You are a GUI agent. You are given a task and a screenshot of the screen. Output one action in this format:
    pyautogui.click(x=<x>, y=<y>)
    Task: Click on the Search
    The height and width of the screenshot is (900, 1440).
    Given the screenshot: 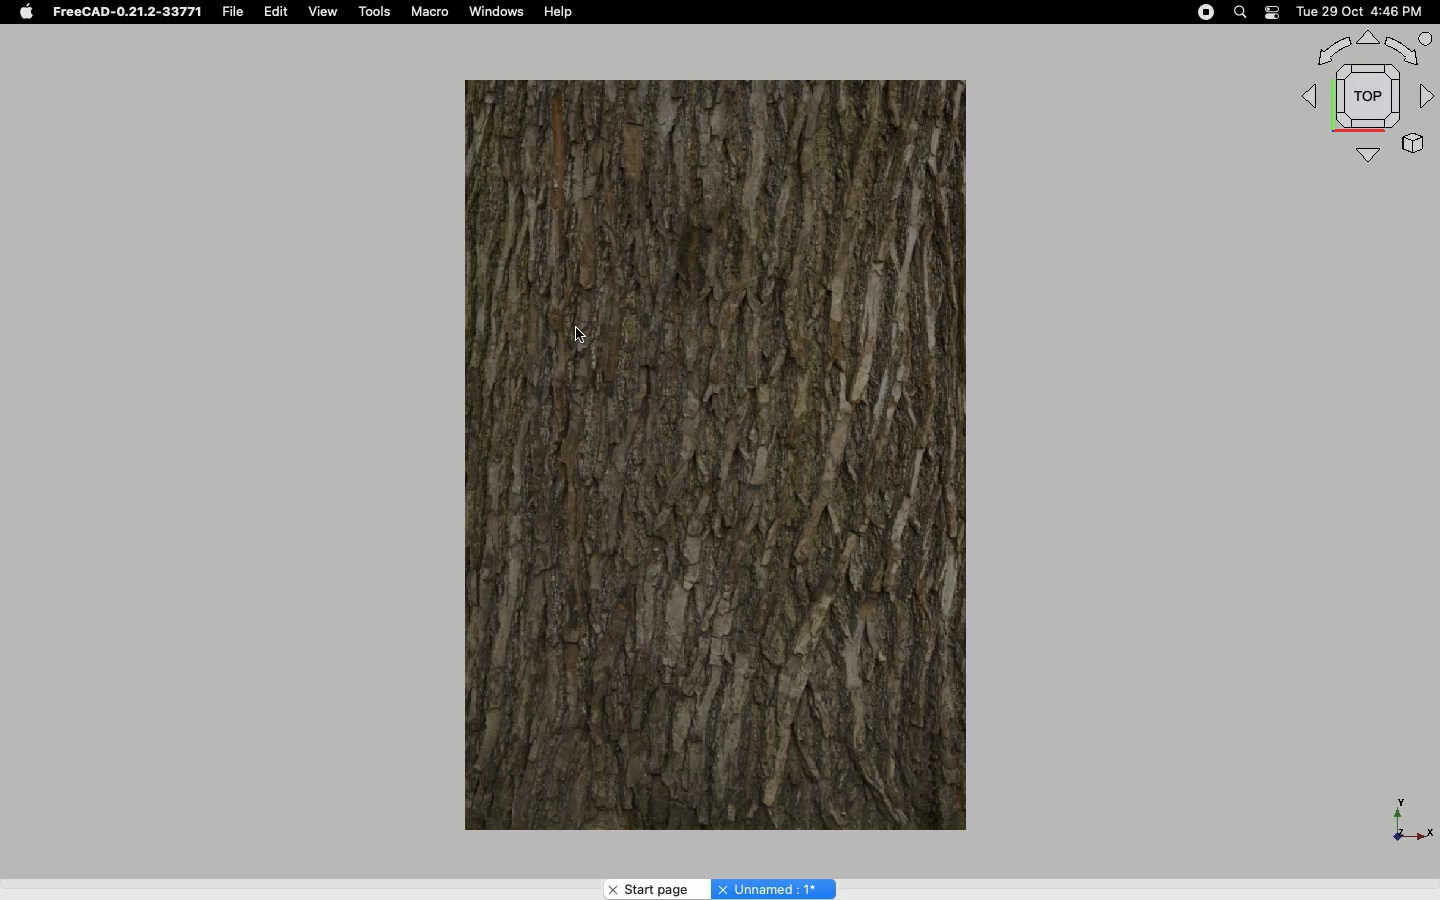 What is the action you would take?
    pyautogui.click(x=1241, y=12)
    